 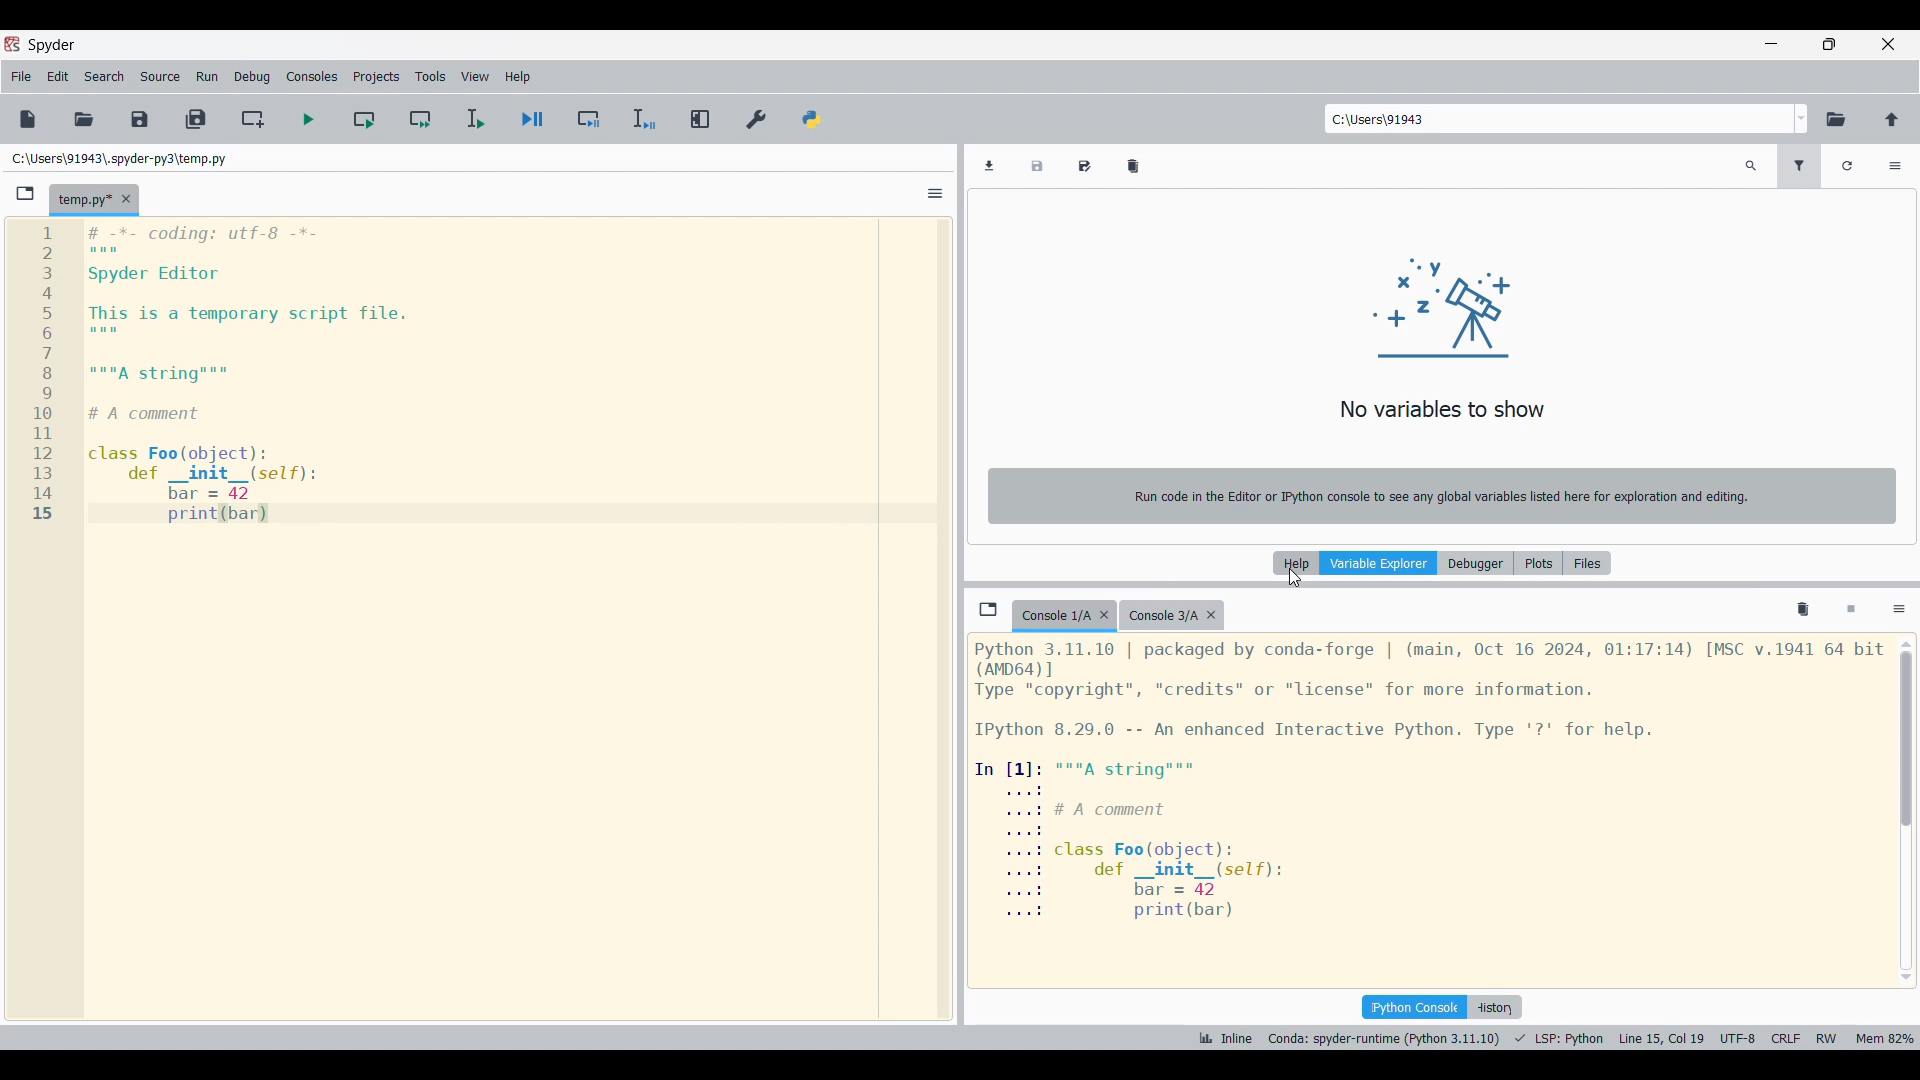 I want to click on CRLF, so click(x=1786, y=1034).